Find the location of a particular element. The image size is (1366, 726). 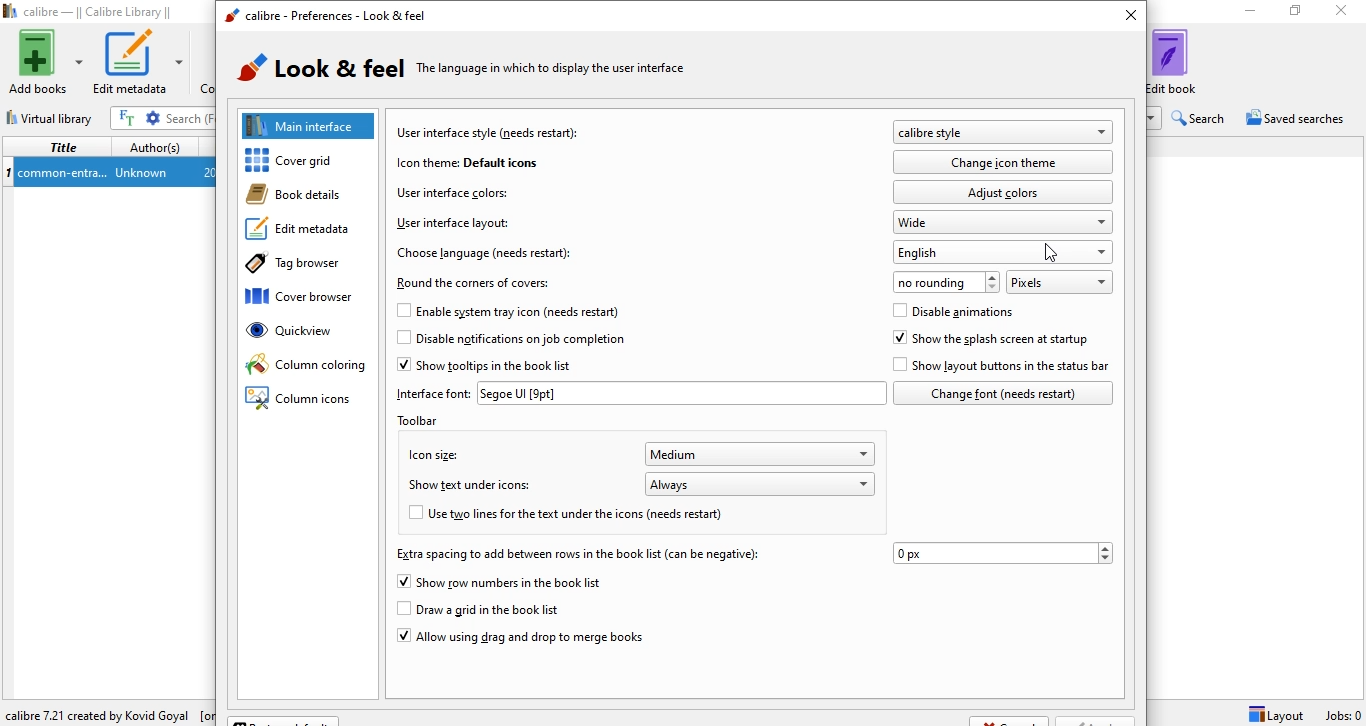

round the corners of covers: is located at coordinates (477, 283).